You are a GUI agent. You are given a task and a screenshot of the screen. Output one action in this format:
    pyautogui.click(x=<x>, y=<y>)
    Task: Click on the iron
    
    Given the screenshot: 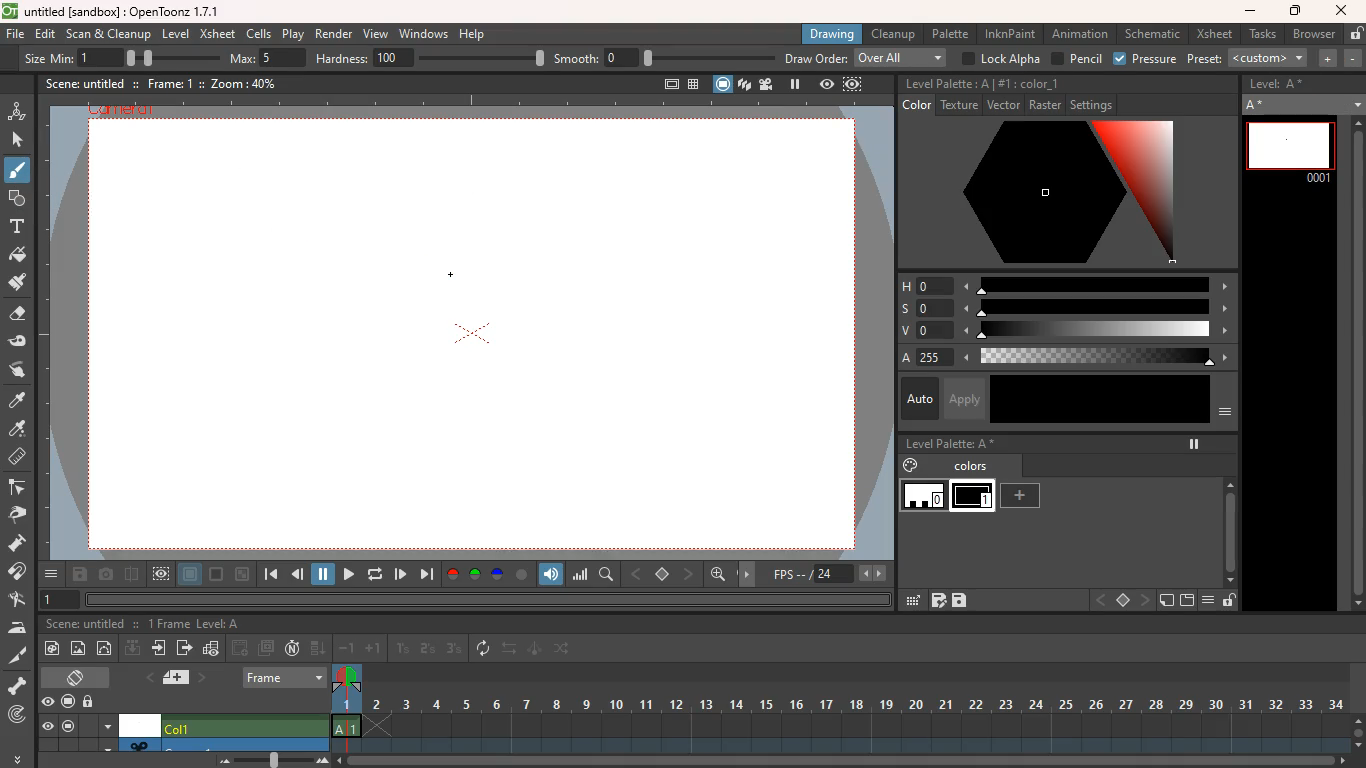 What is the action you would take?
    pyautogui.click(x=21, y=628)
    